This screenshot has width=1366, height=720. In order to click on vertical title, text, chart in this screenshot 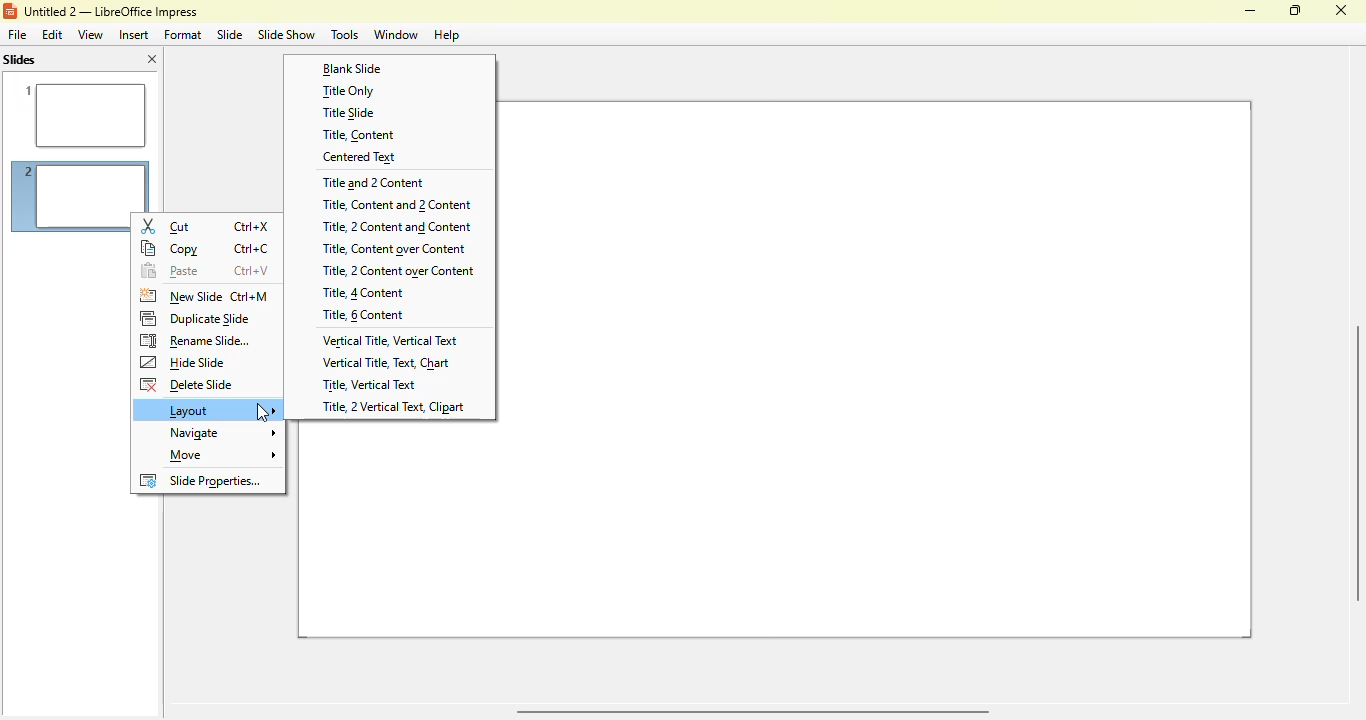, I will do `click(386, 364)`.